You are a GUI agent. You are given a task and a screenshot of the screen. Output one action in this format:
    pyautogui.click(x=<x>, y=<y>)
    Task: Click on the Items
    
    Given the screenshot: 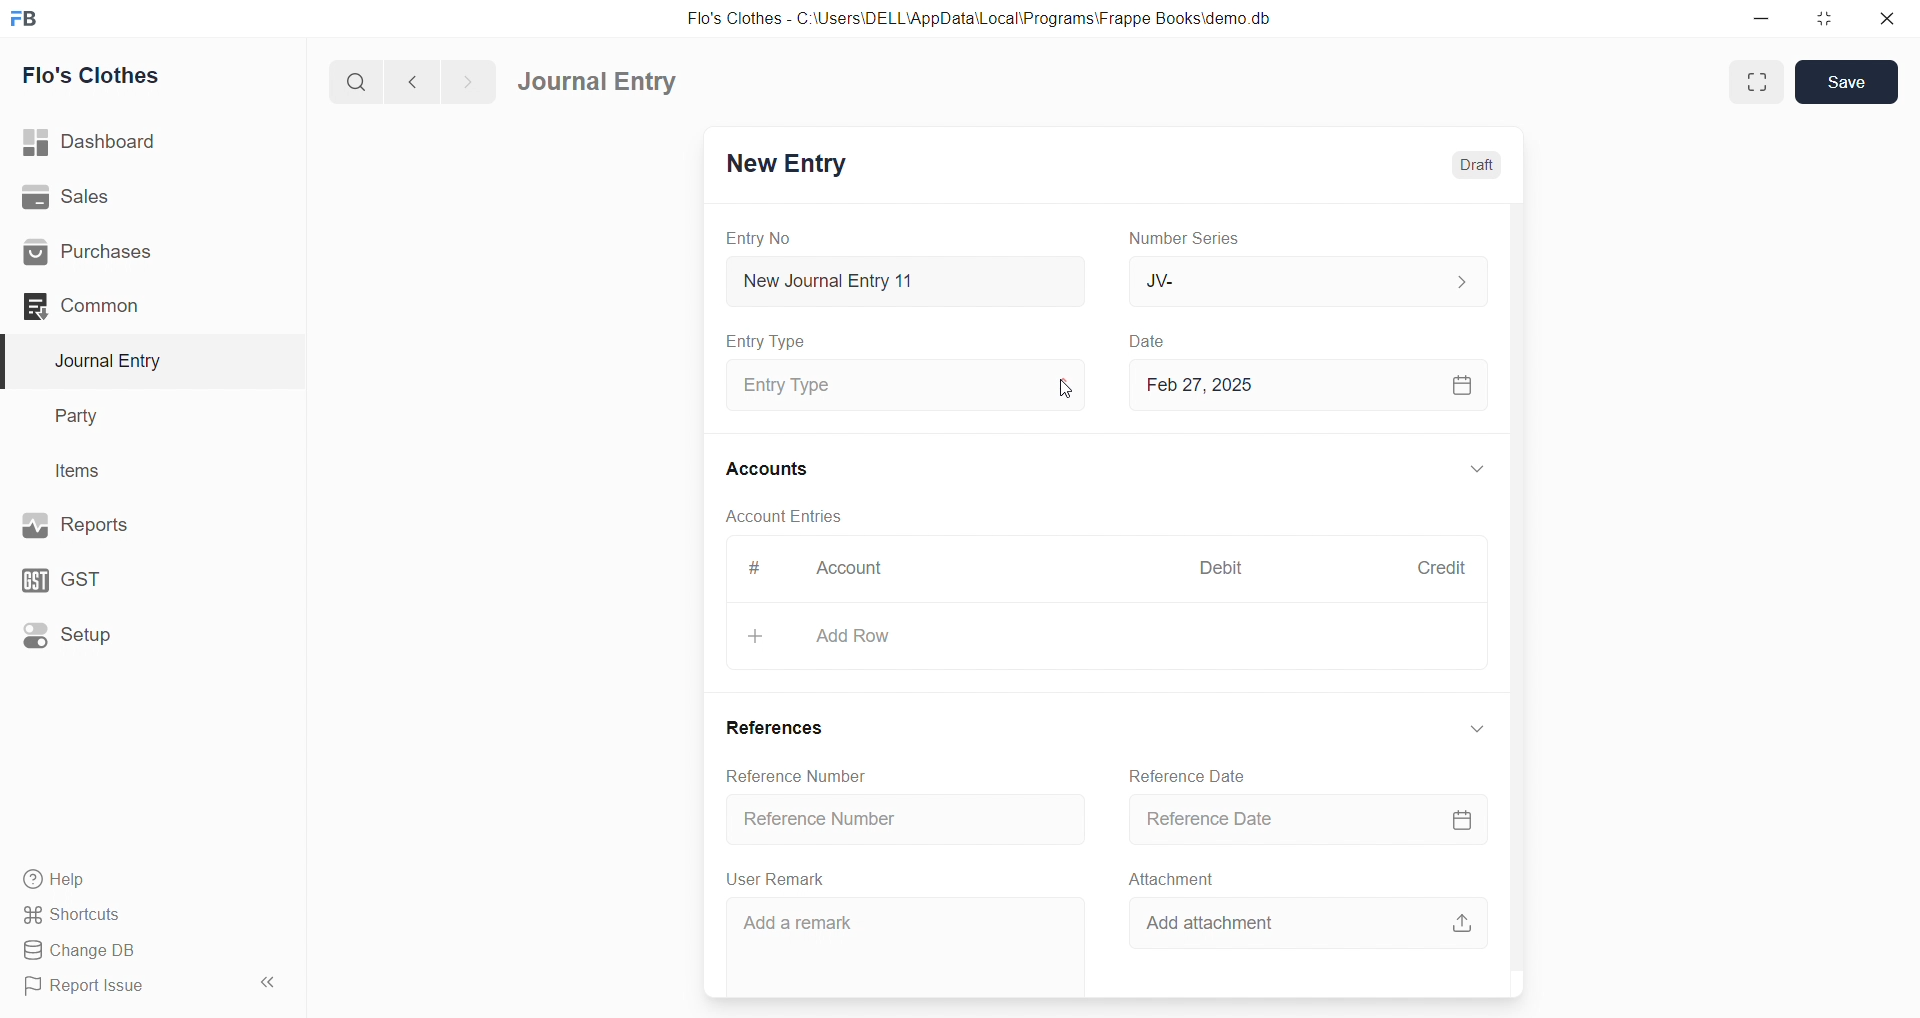 What is the action you would take?
    pyautogui.click(x=85, y=470)
    